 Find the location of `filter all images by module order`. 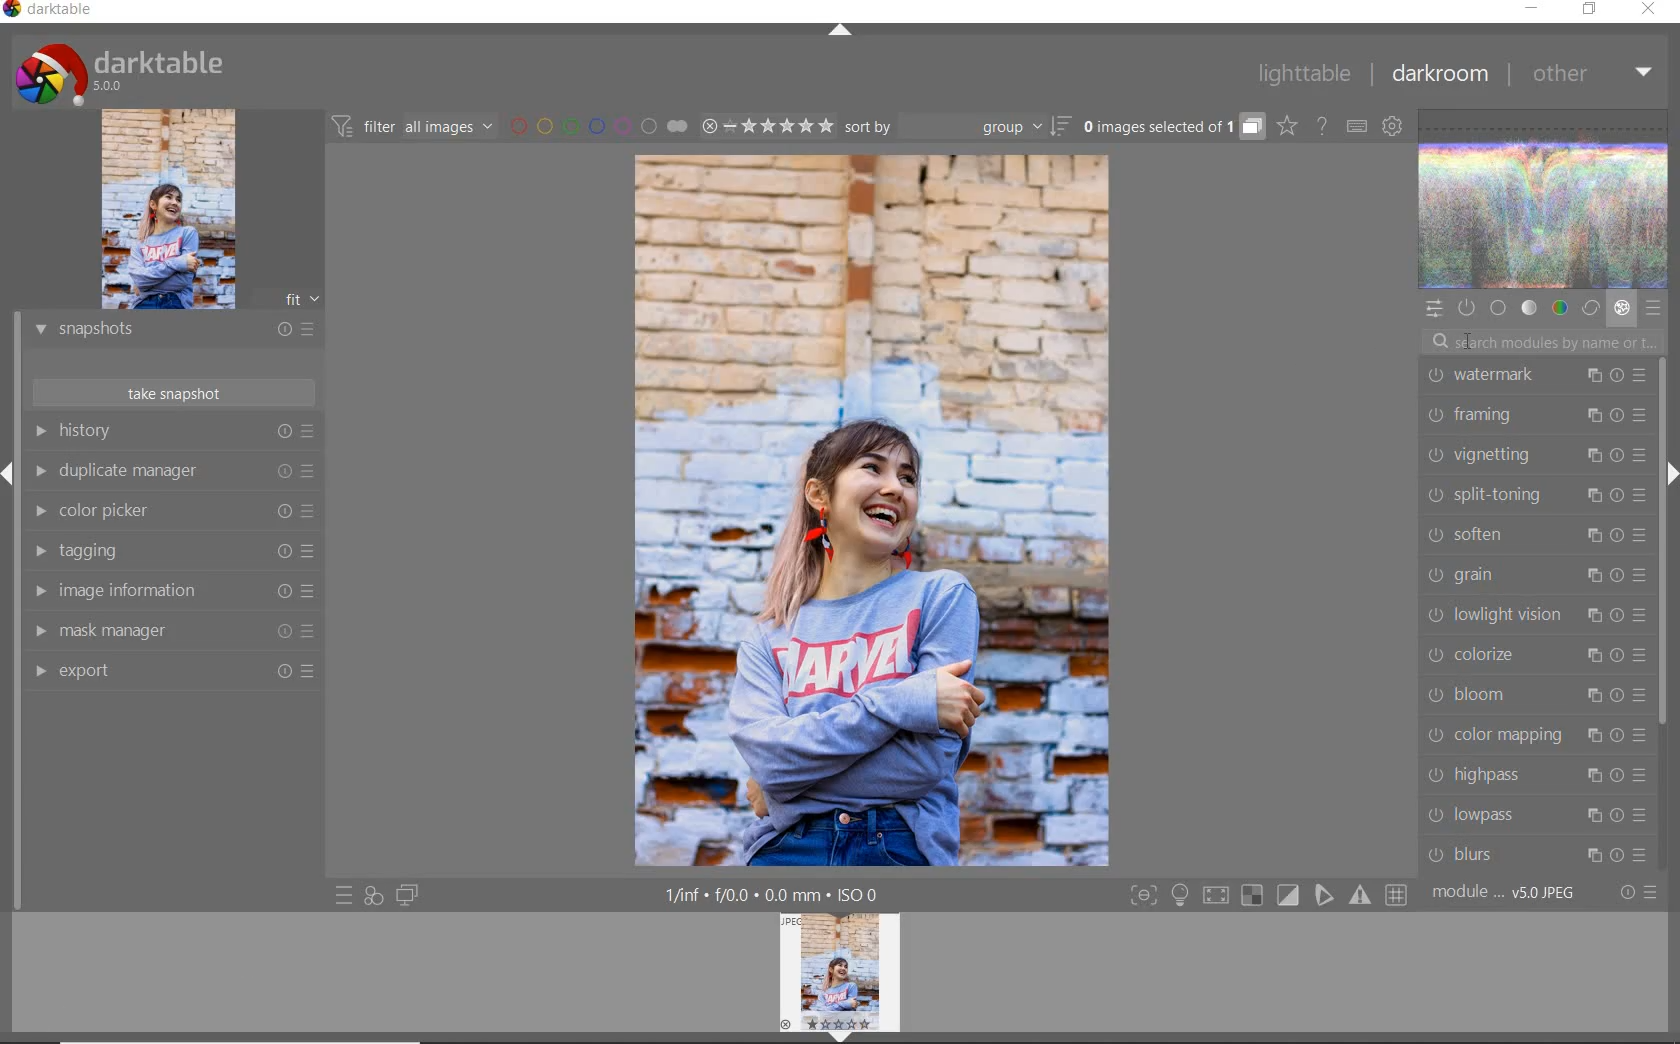

filter all images by module order is located at coordinates (414, 128).